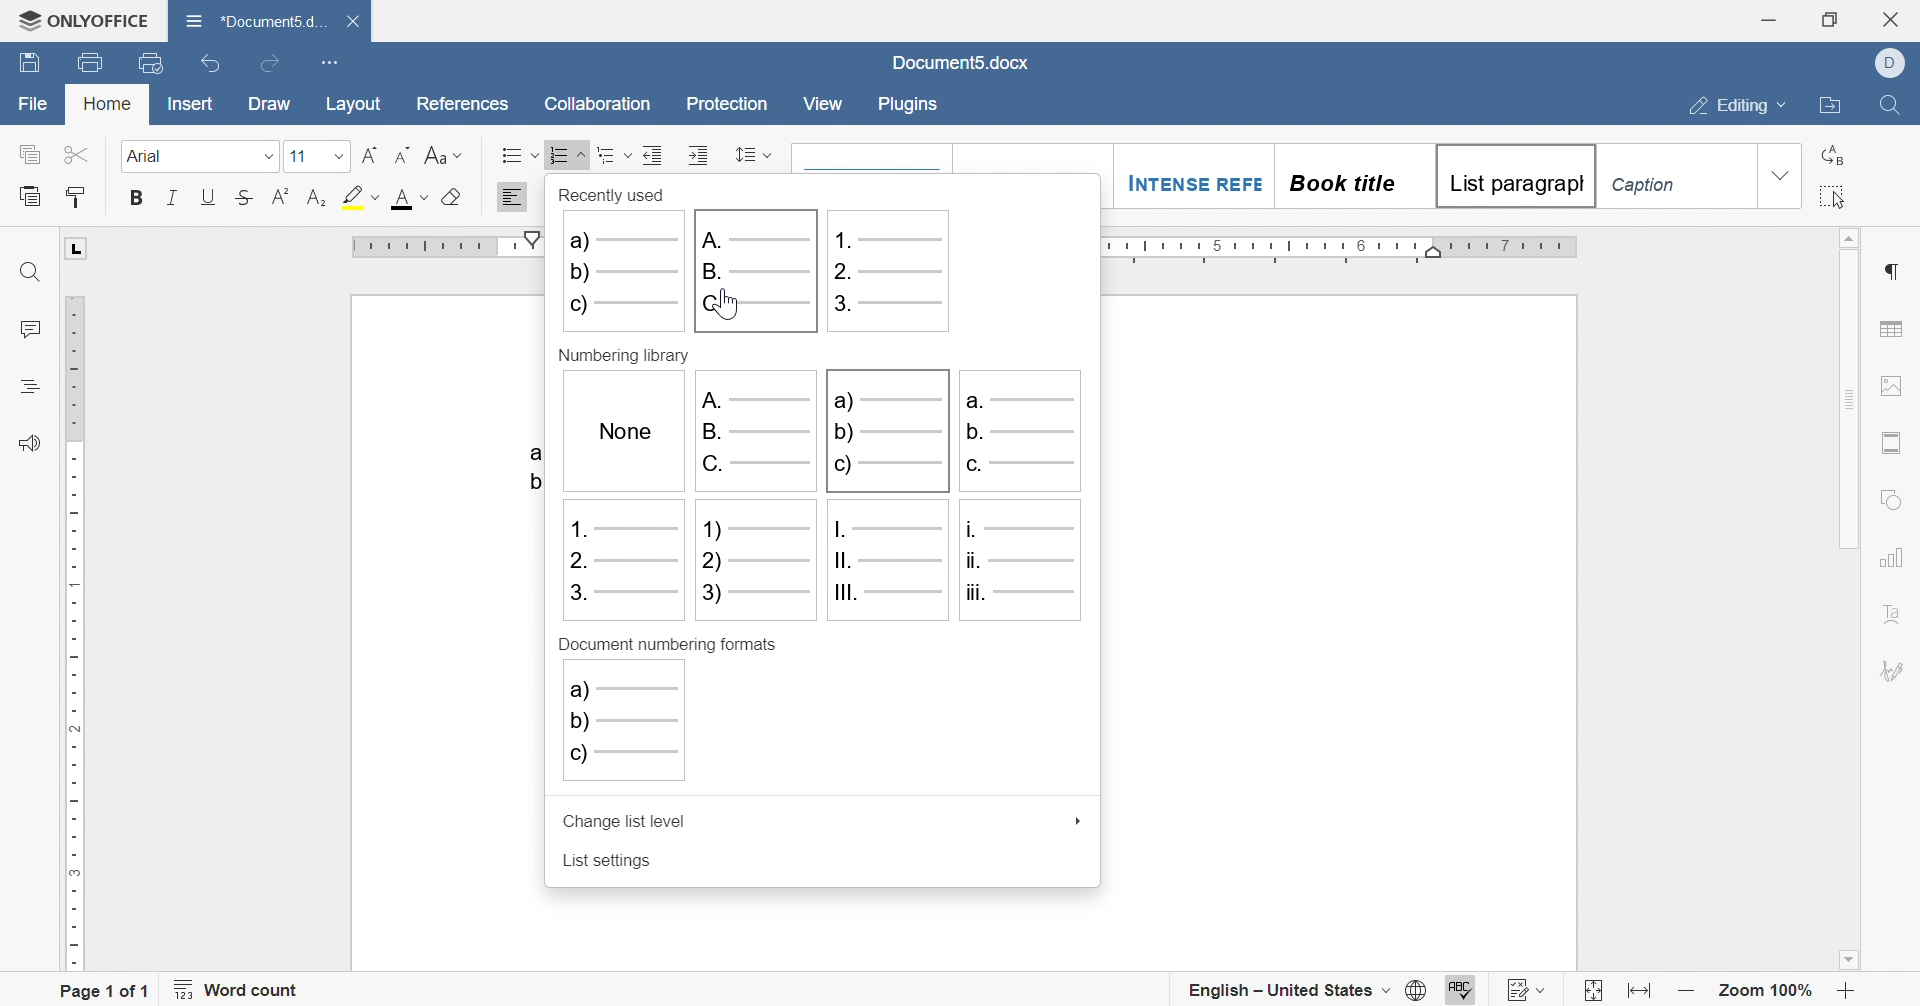  I want to click on redo, so click(271, 63).